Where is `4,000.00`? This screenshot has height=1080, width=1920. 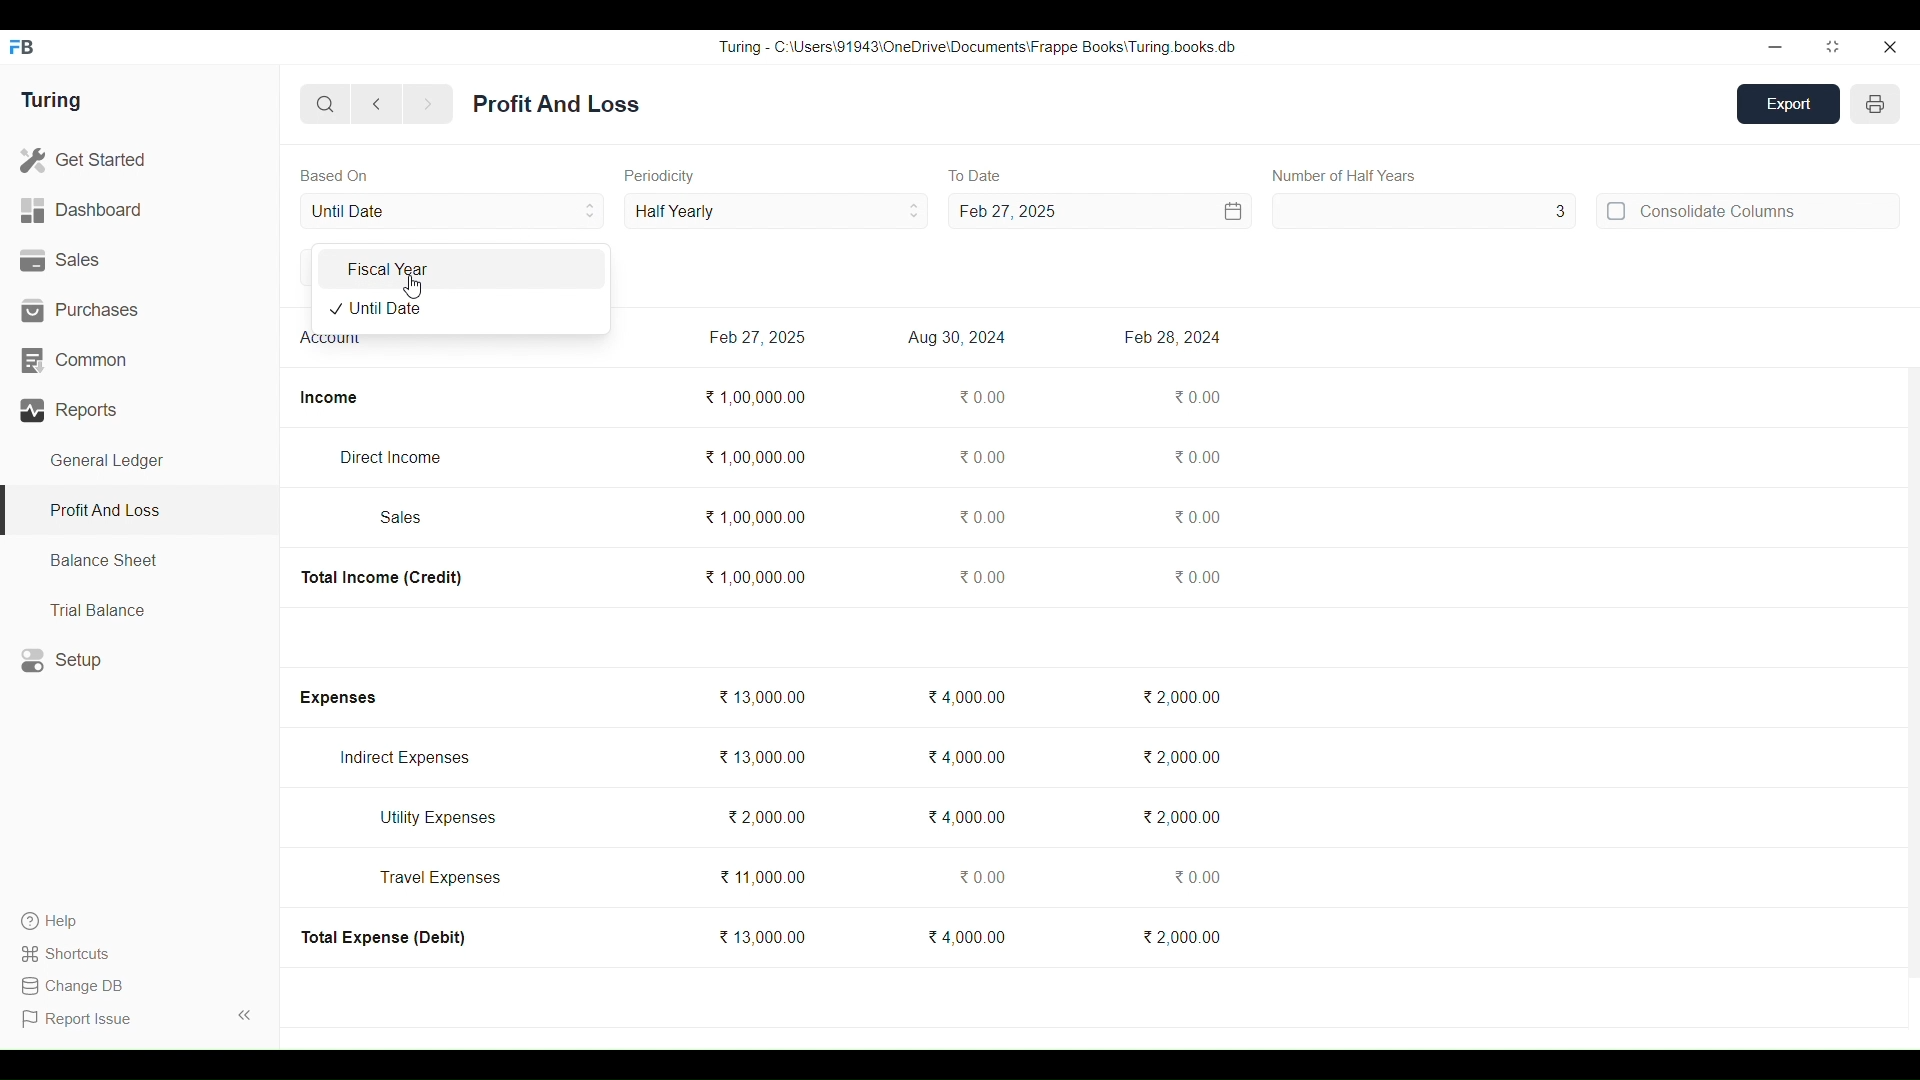 4,000.00 is located at coordinates (966, 936).